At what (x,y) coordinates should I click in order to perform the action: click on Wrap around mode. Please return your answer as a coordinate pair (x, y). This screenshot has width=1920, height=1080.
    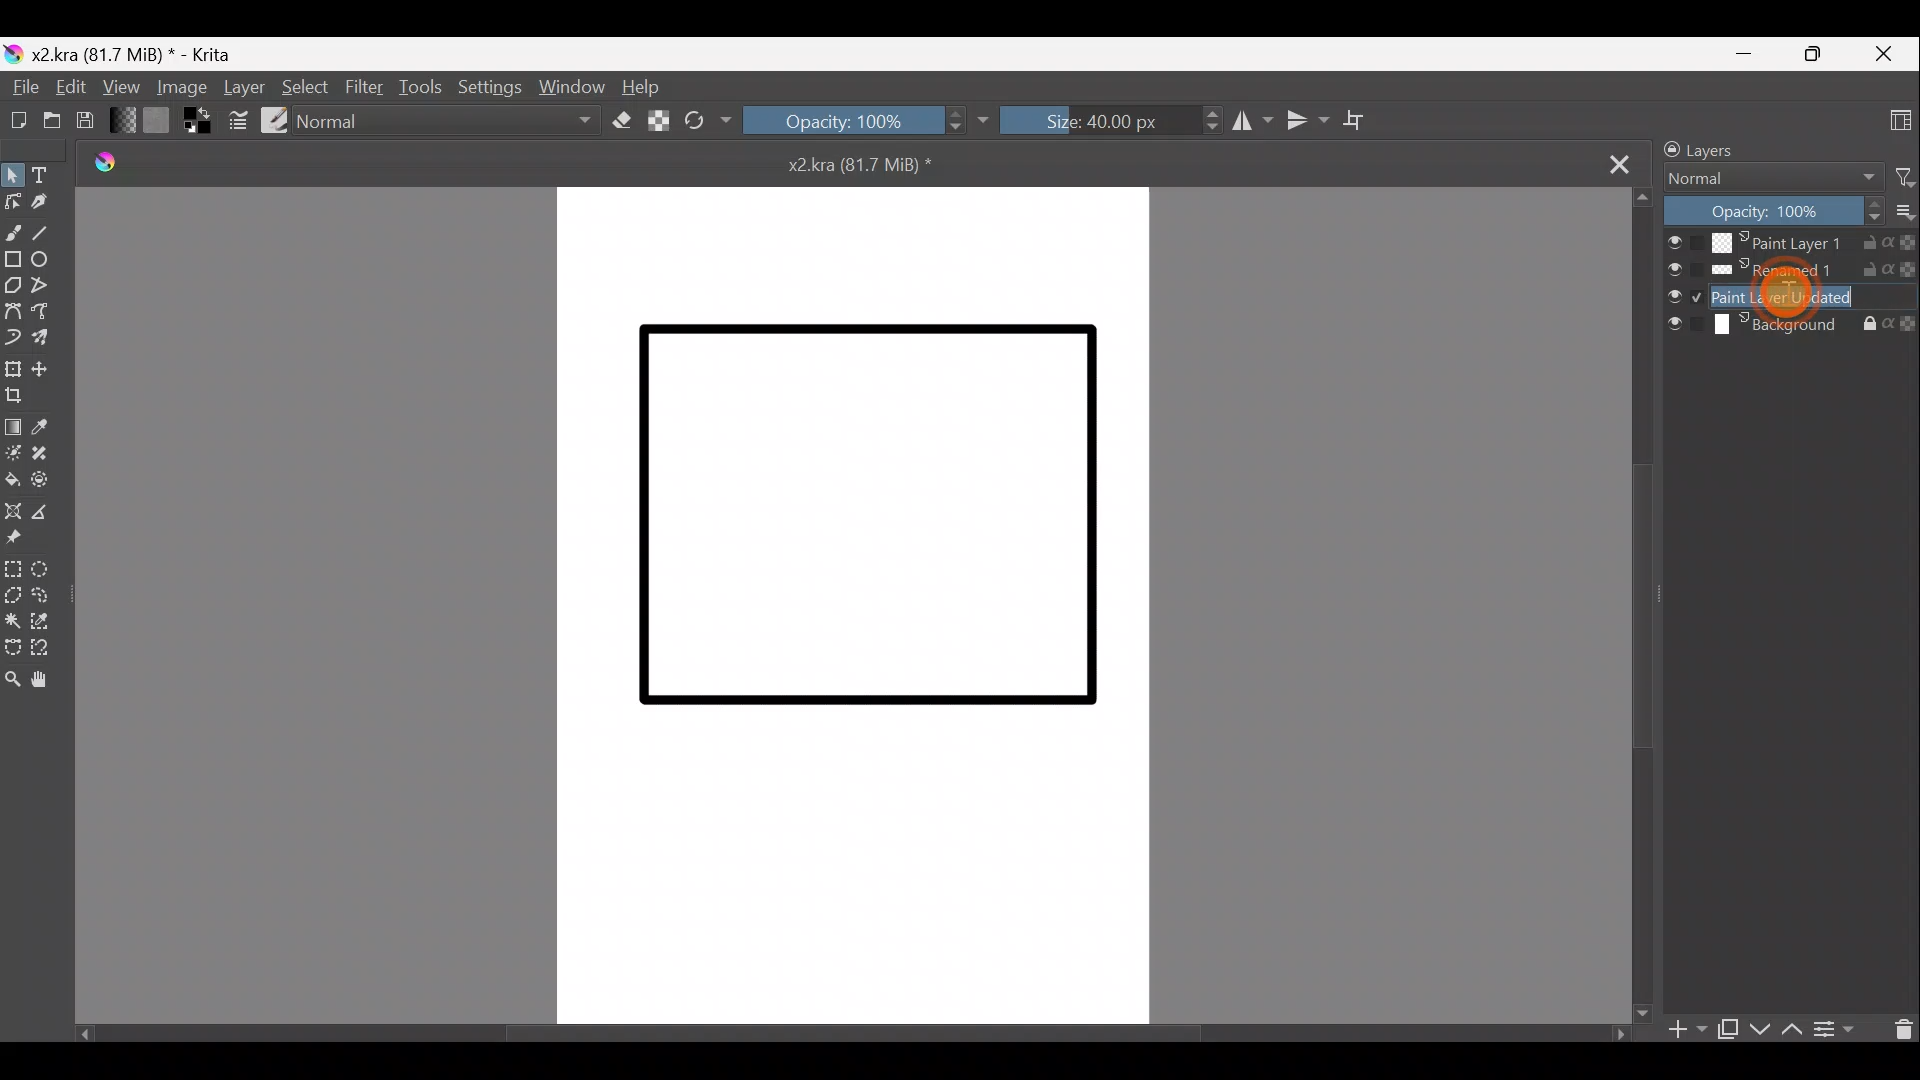
    Looking at the image, I should click on (1361, 119).